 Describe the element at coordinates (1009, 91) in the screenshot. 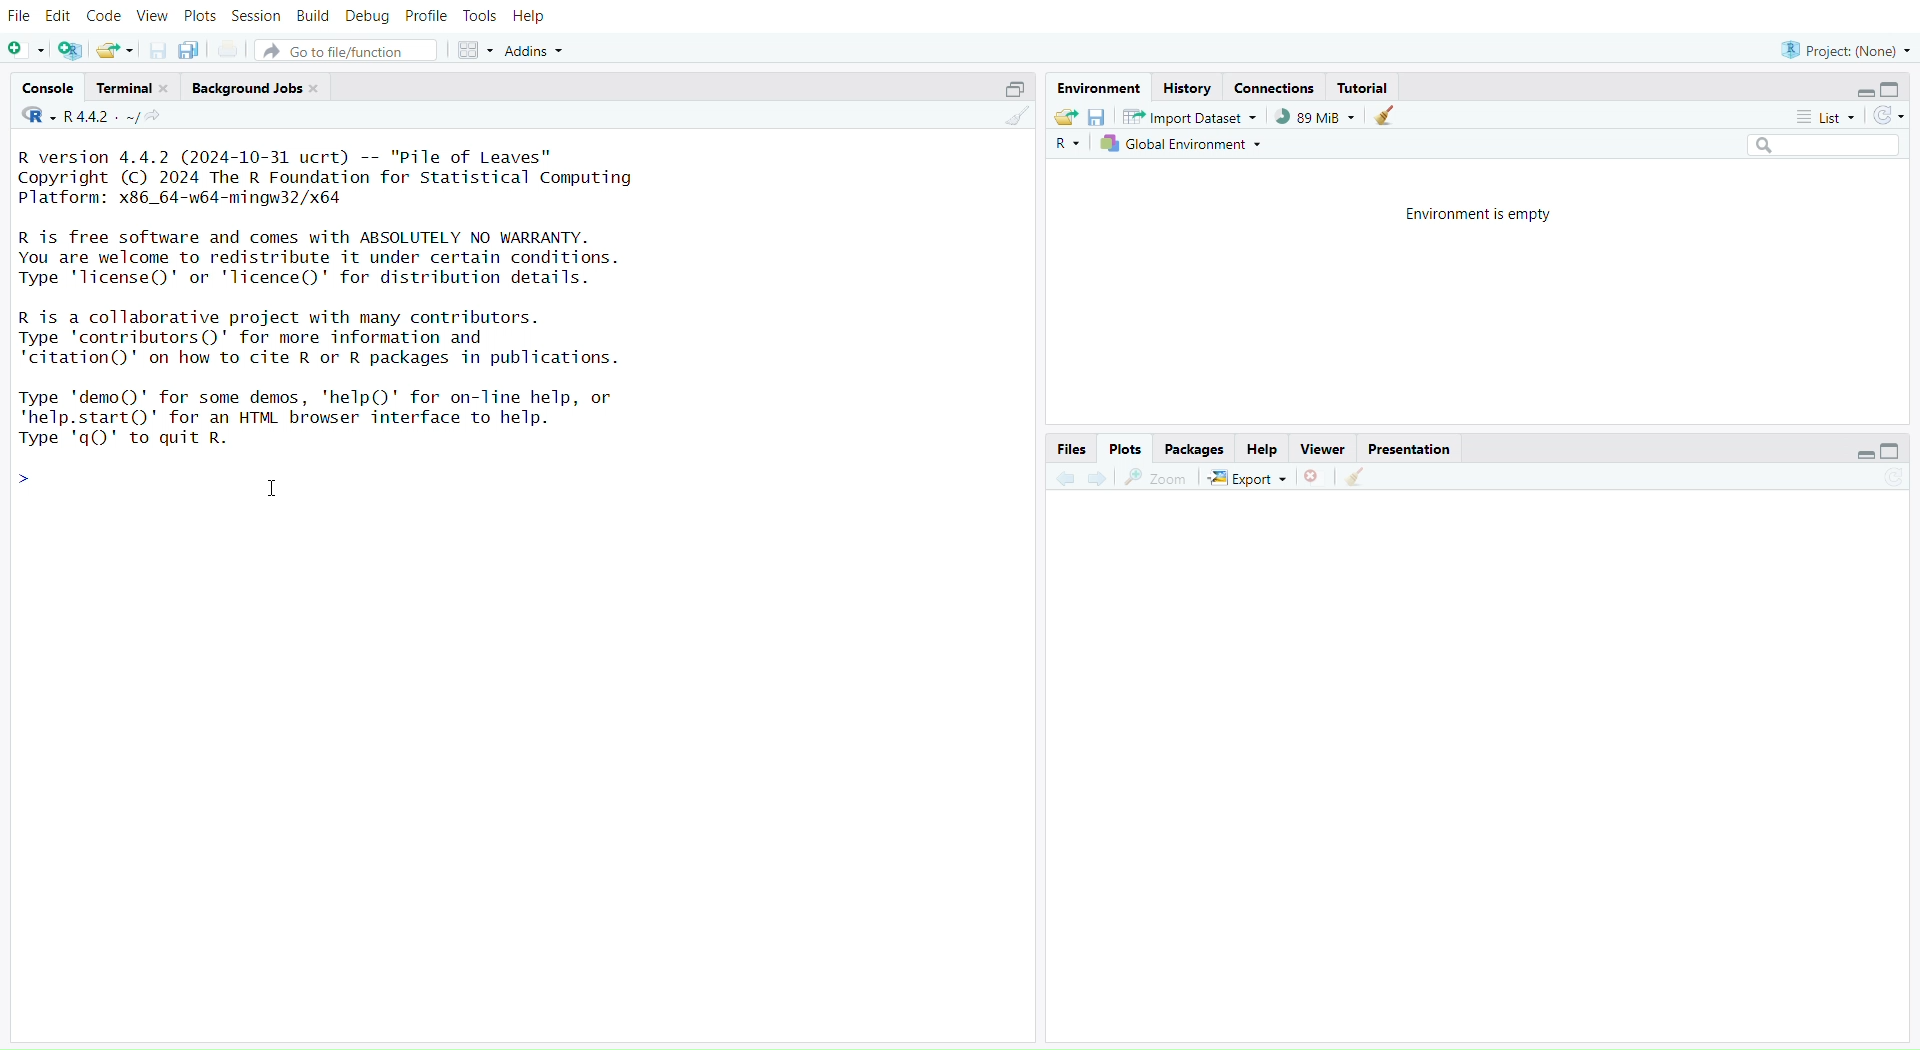

I see `Maximize` at that location.